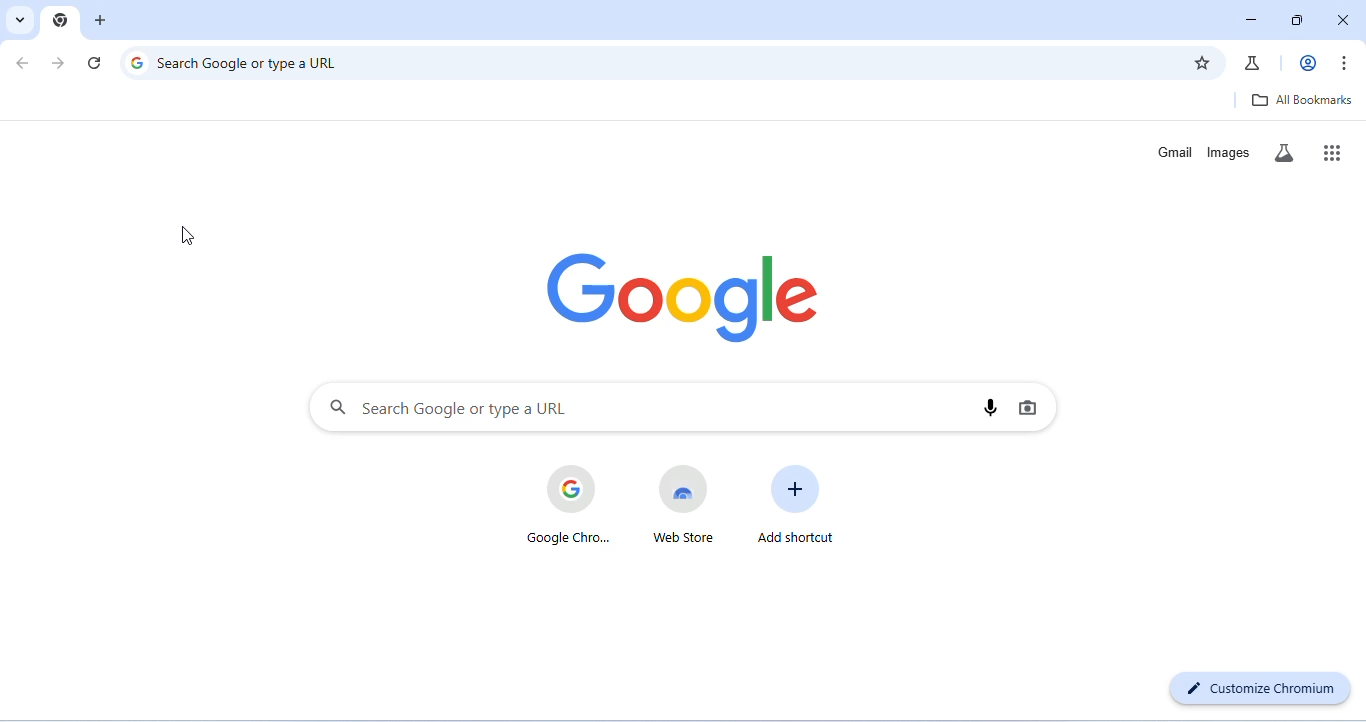  What do you see at coordinates (793, 504) in the screenshot?
I see `add shortcut` at bounding box center [793, 504].